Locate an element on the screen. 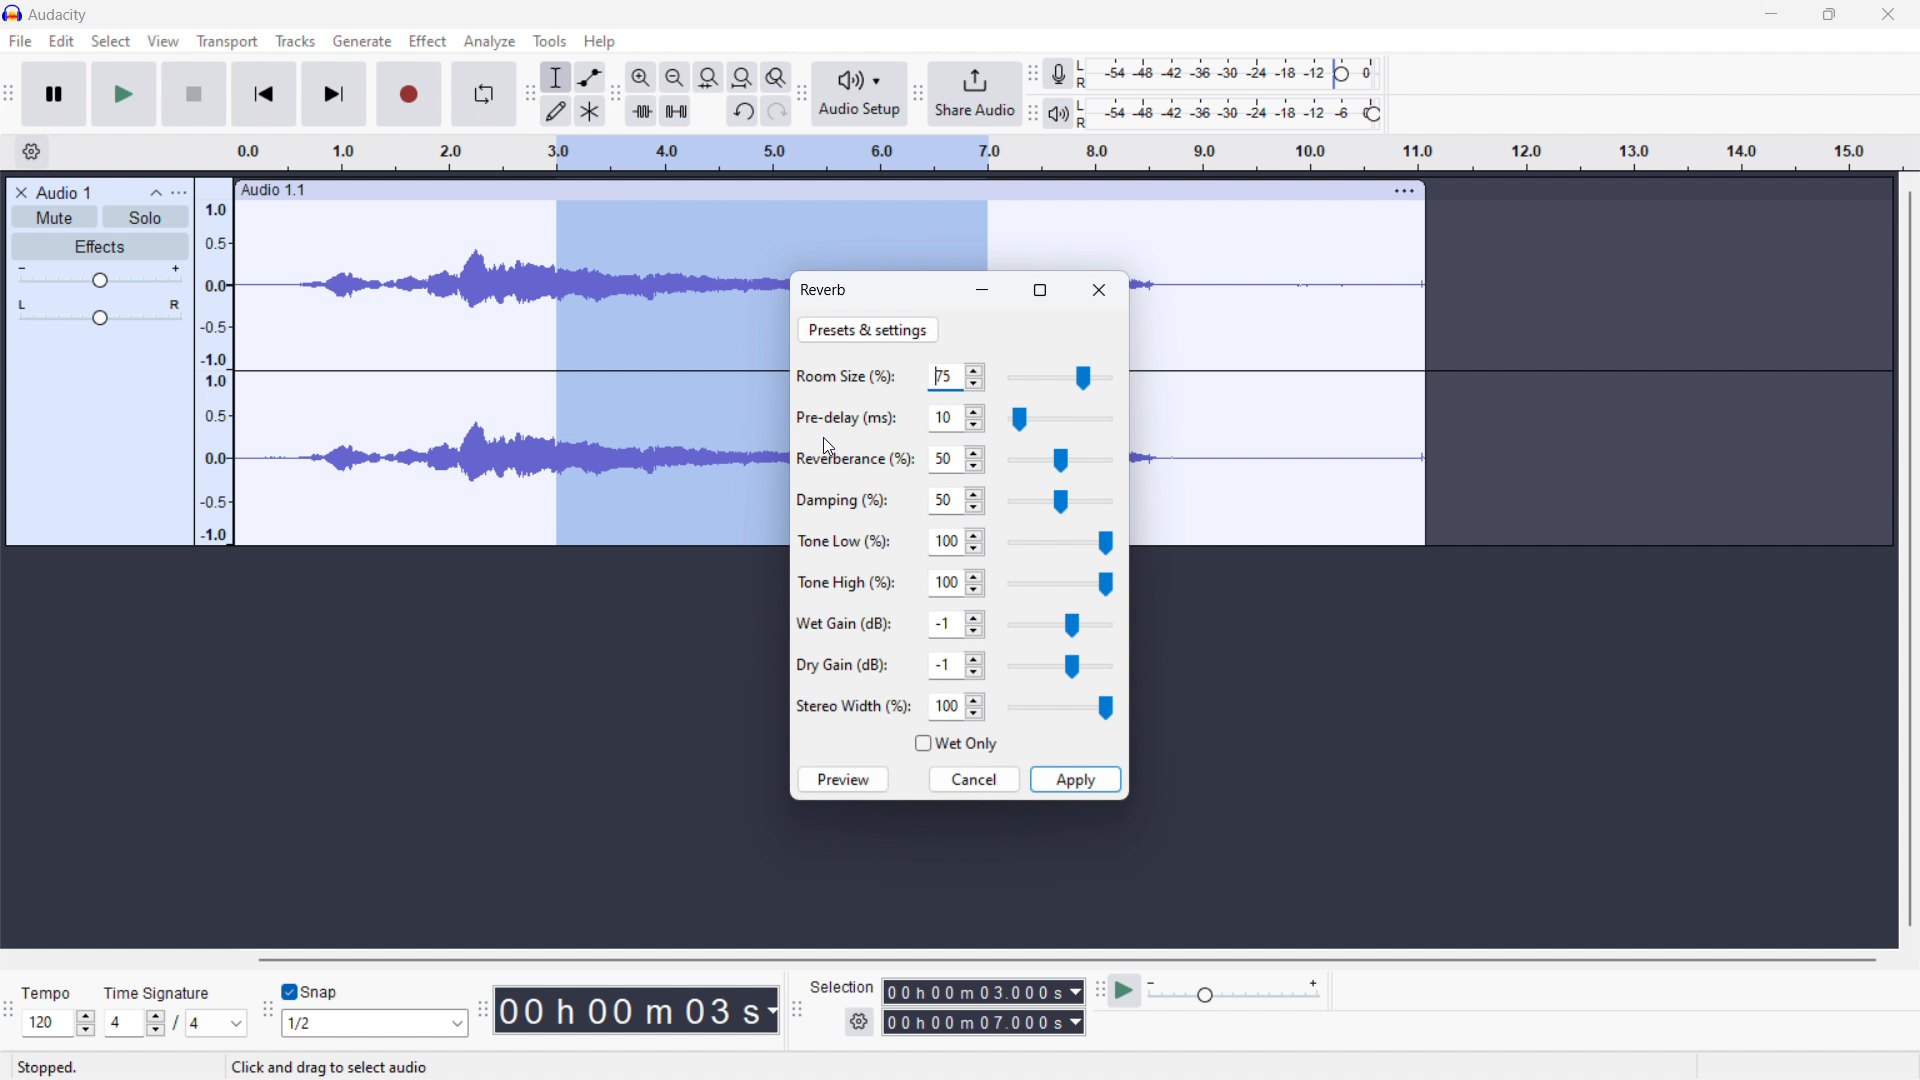 This screenshot has height=1080, width=1920. Audio 1.1 is located at coordinates (805, 188).